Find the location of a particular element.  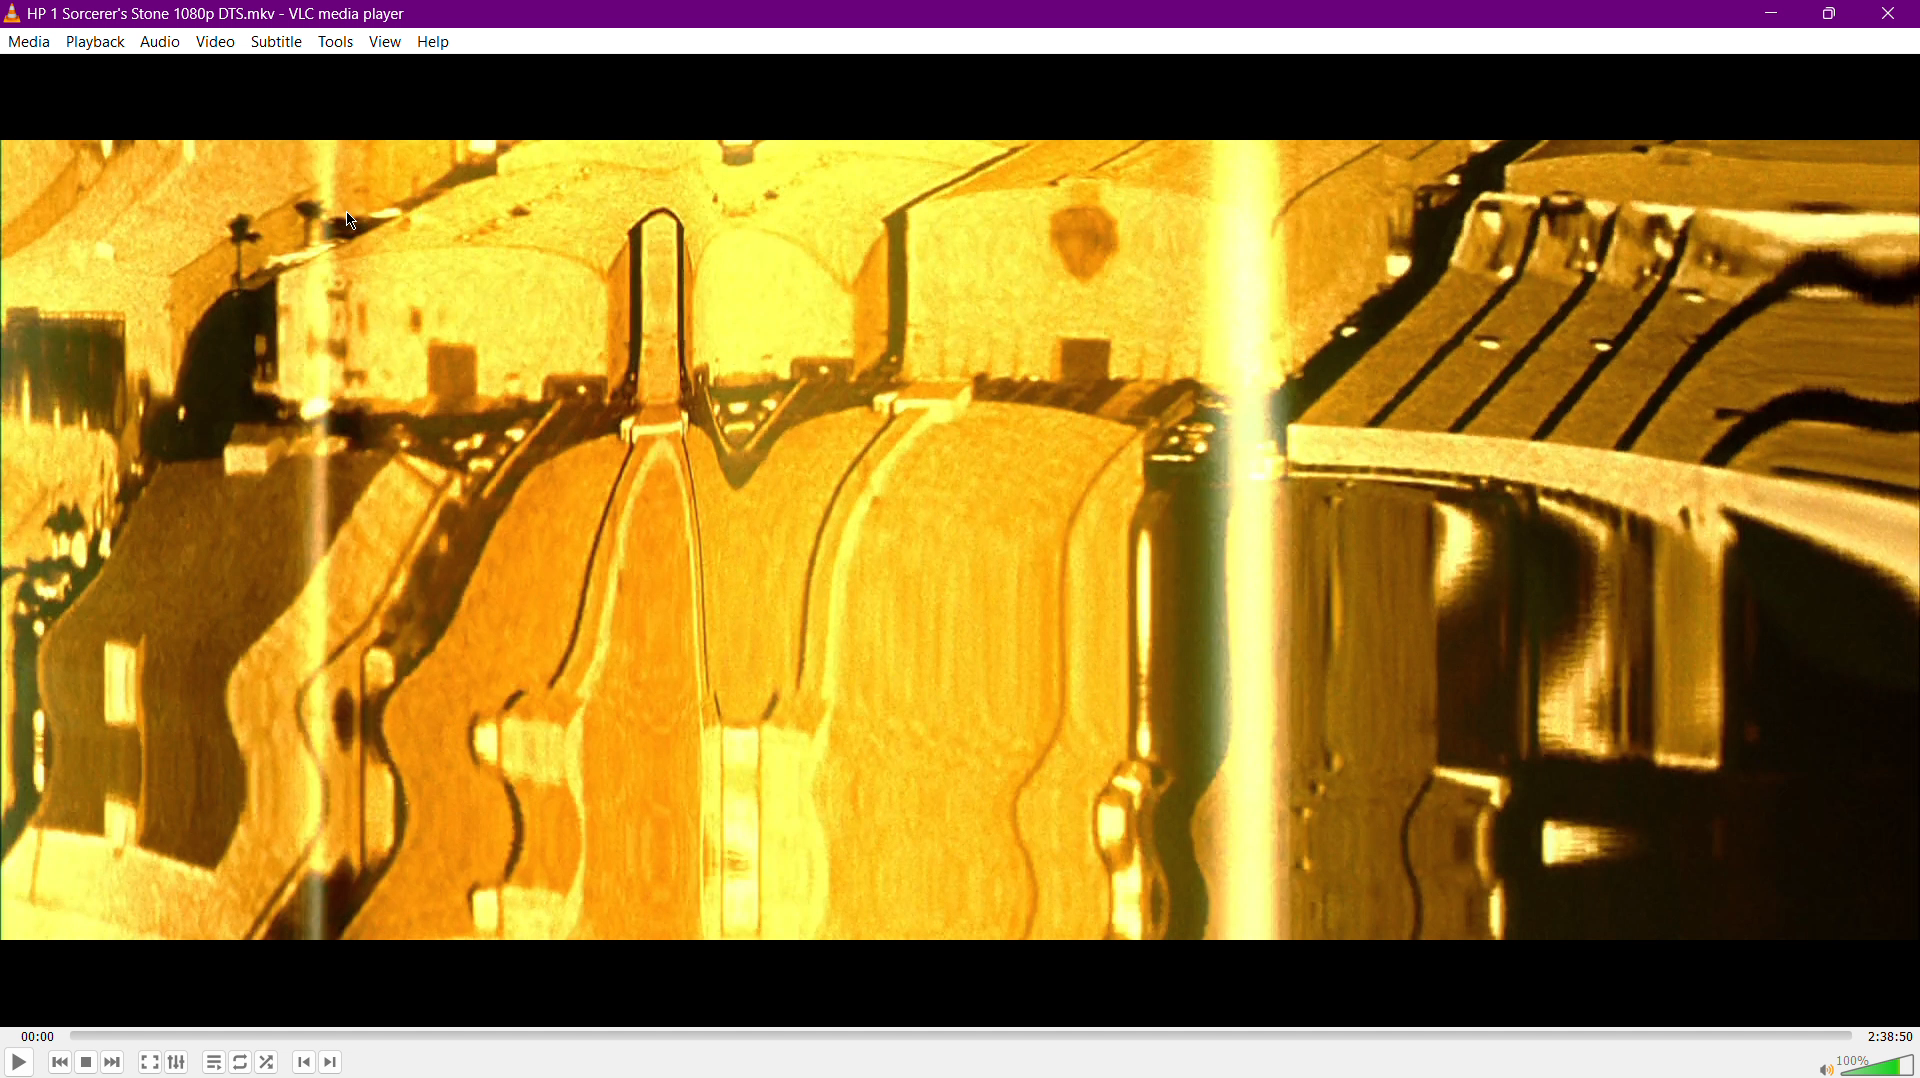

Tools is located at coordinates (336, 40).